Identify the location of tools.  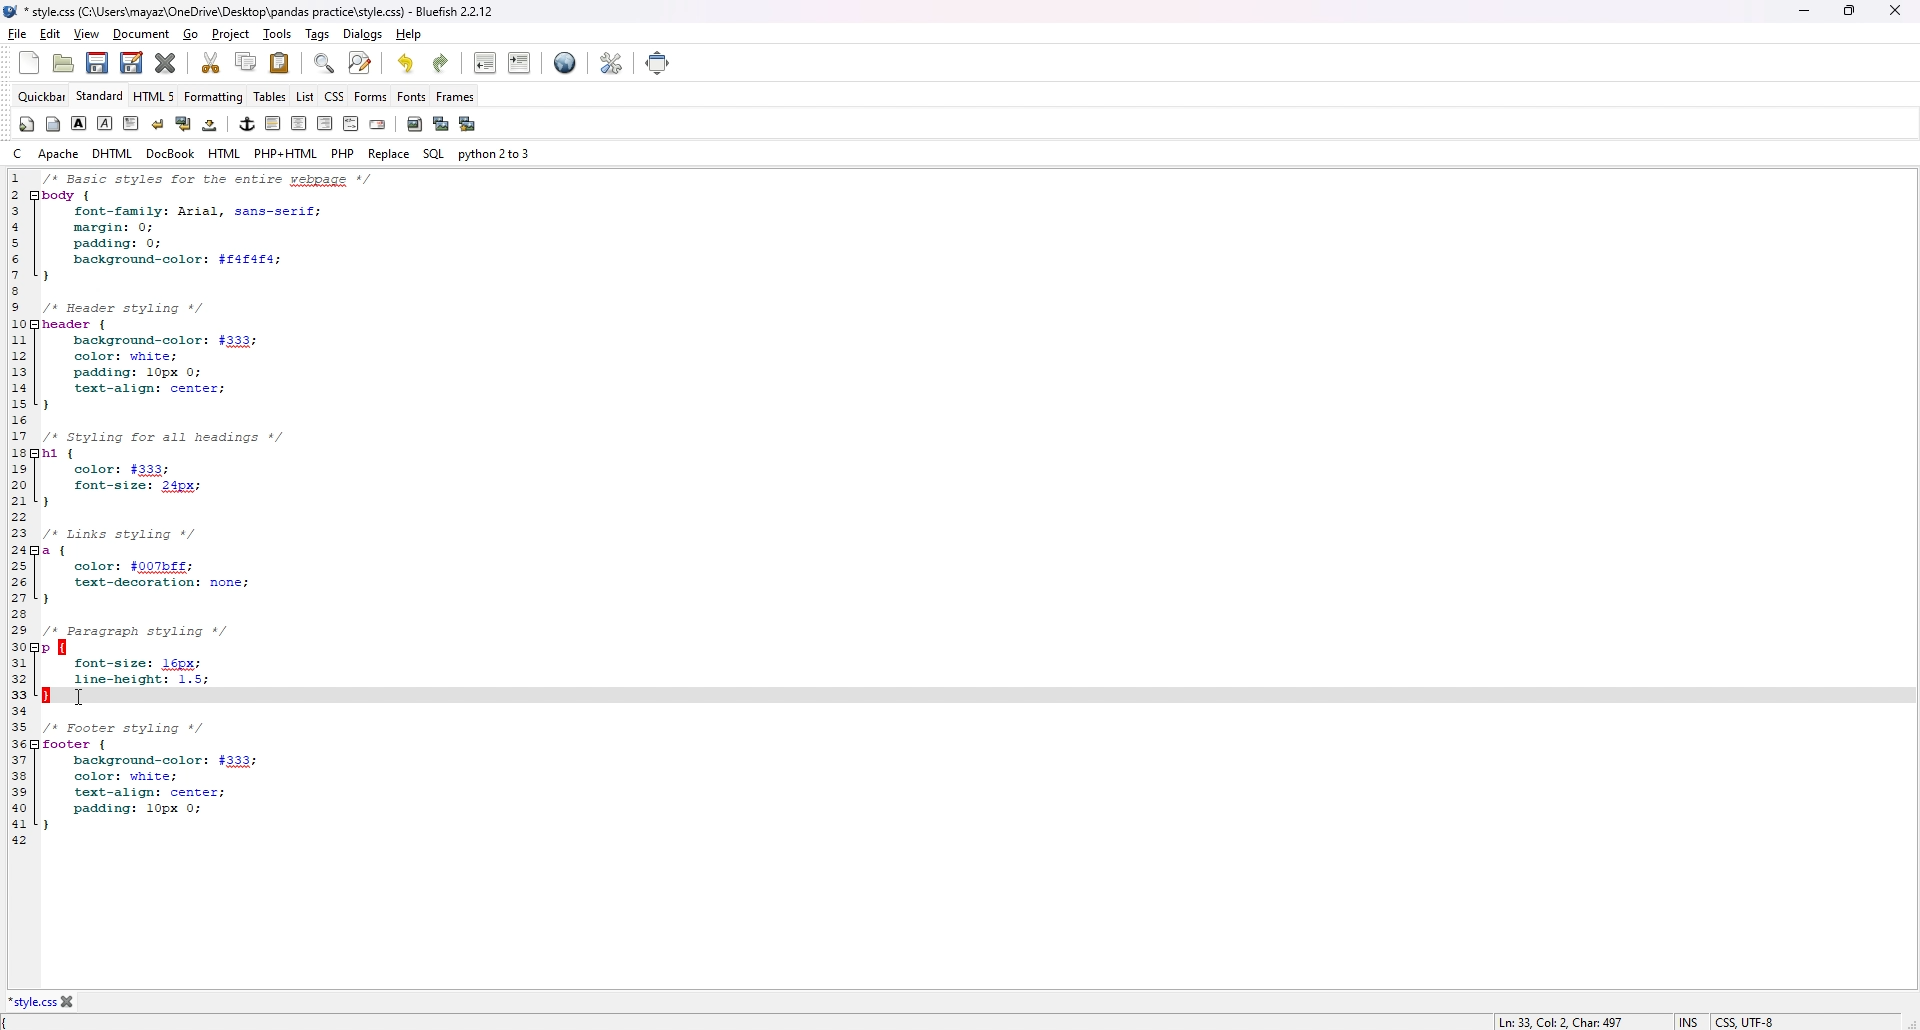
(277, 34).